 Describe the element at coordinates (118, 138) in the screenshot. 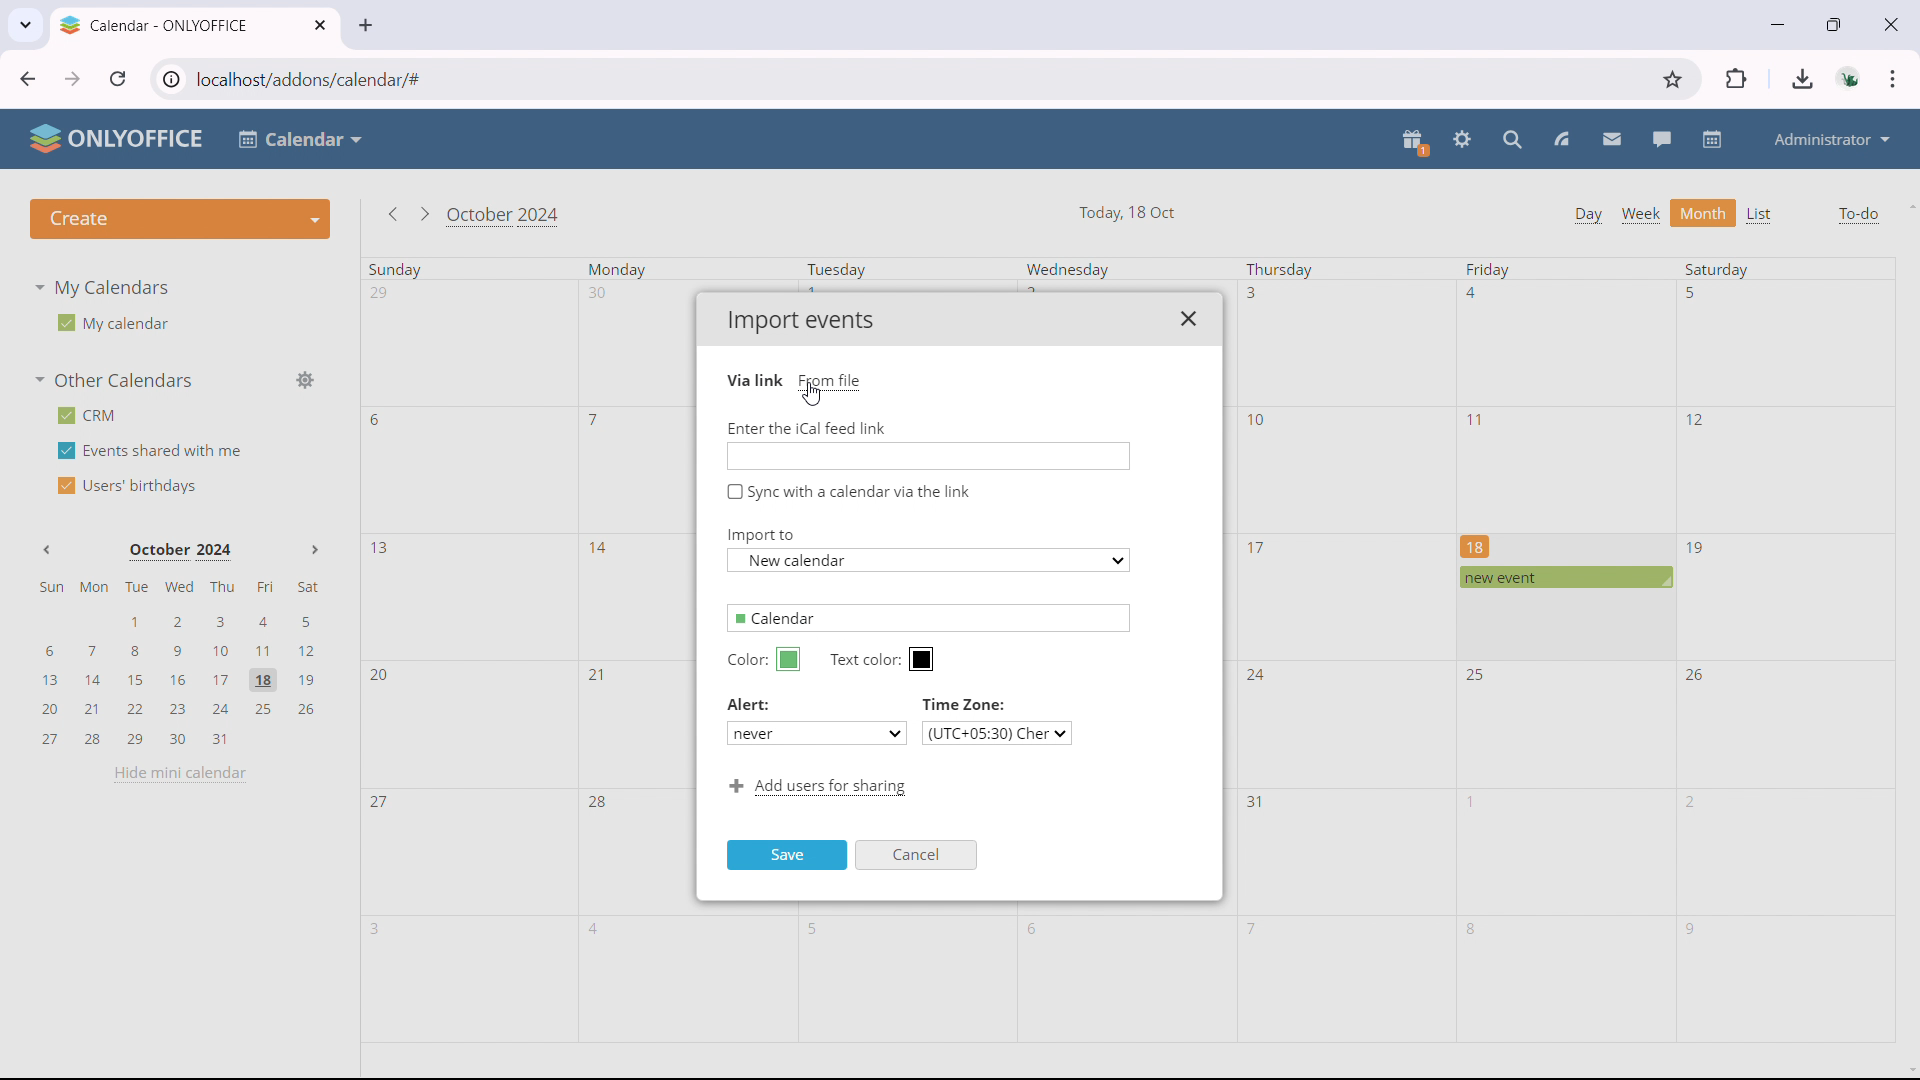

I see `ONLYOFFICE` at that location.